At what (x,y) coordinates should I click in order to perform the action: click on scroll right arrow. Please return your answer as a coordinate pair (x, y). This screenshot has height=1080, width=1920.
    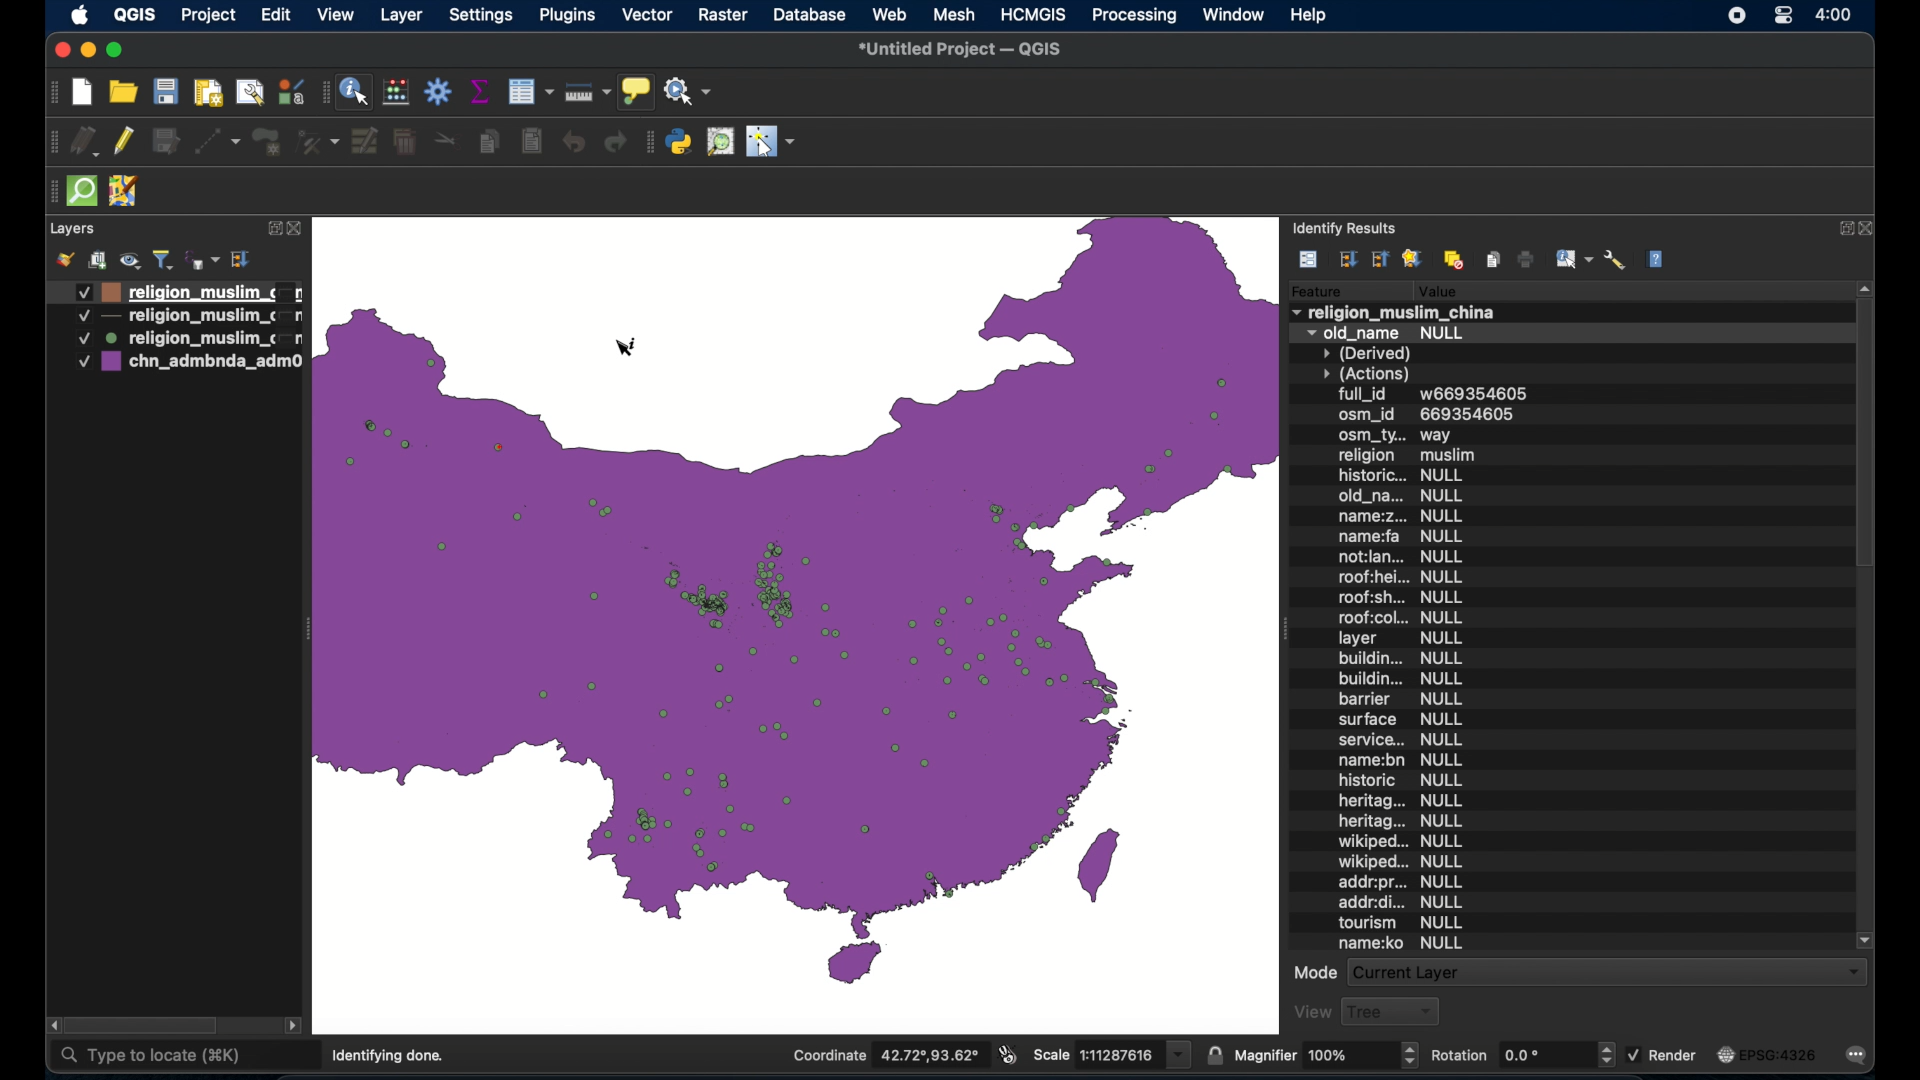
    Looking at the image, I should click on (295, 1028).